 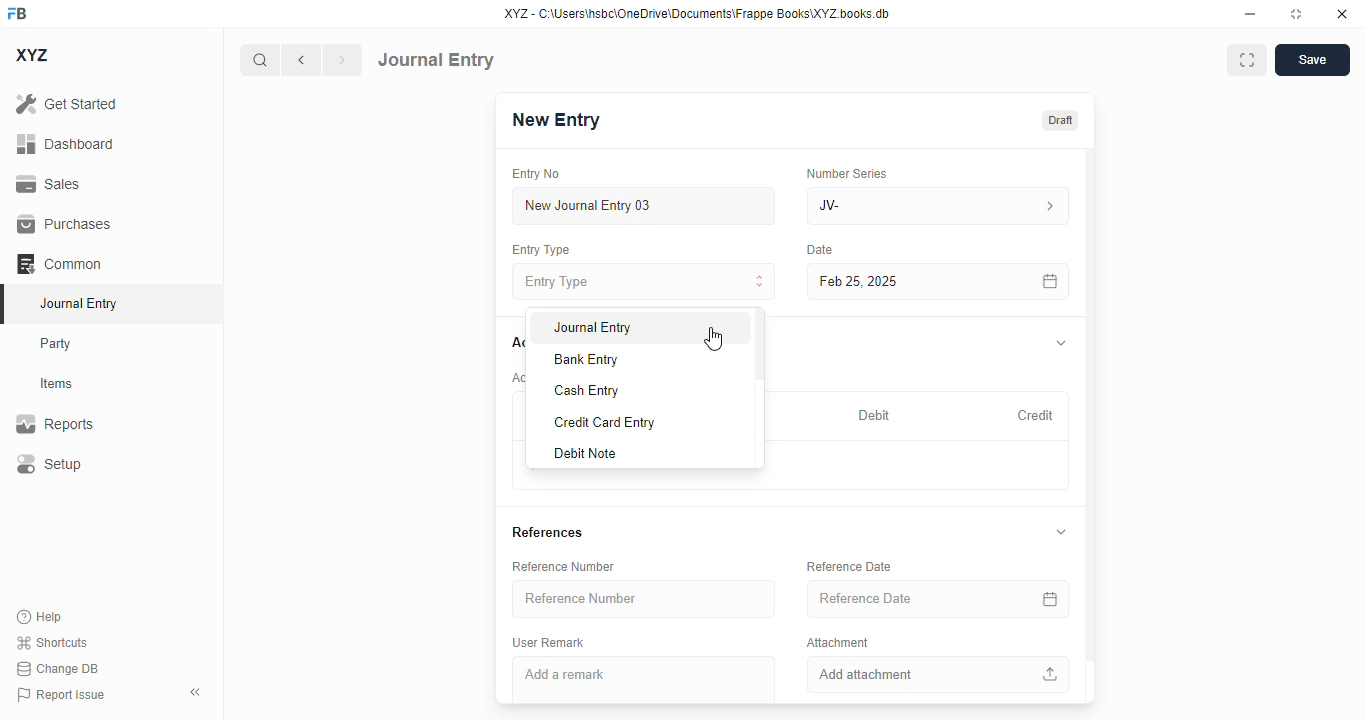 What do you see at coordinates (697, 13) in the screenshot?
I see `XYZ - C:\Users\hsbc\OneDrive\Documents\Frappe Books\XYZ books.db` at bounding box center [697, 13].